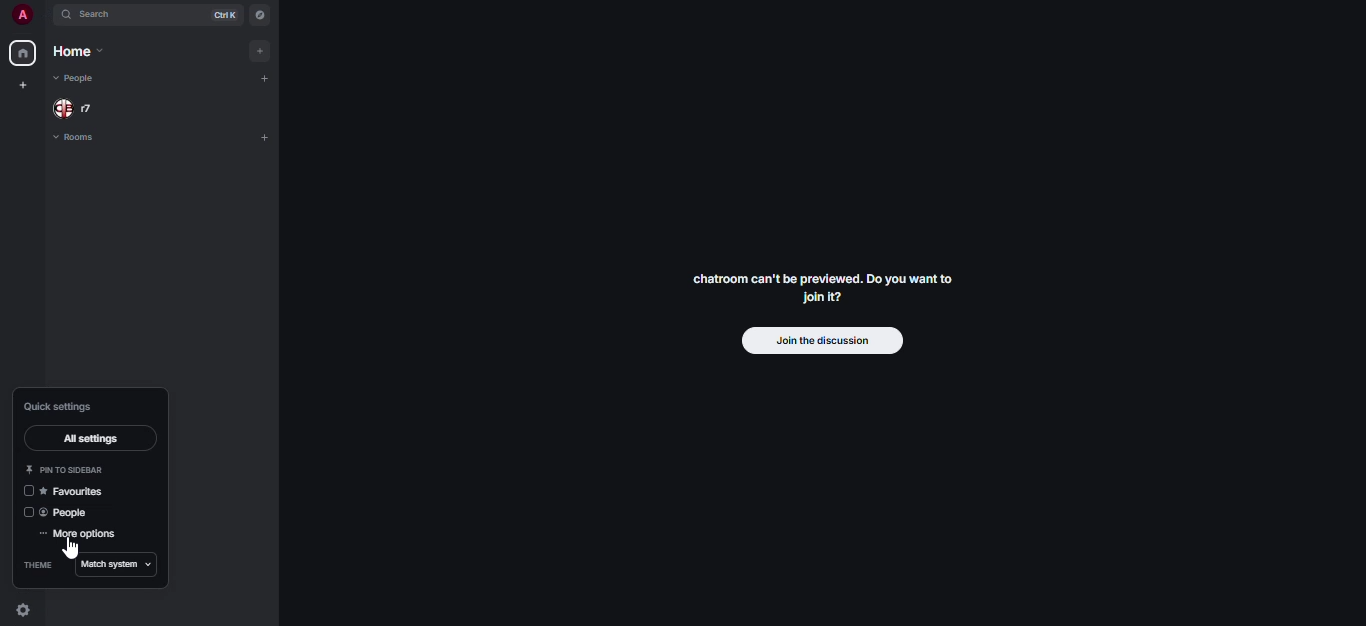  I want to click on quick settings, so click(59, 406).